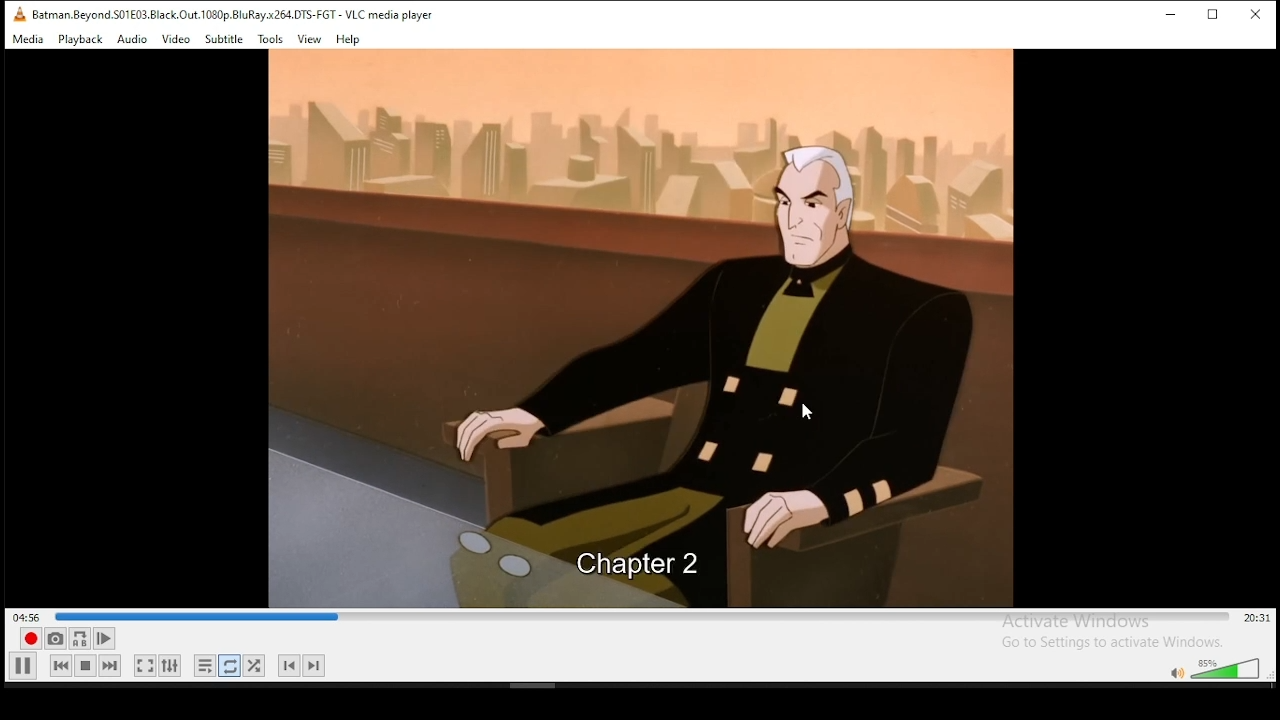 Image resolution: width=1280 pixels, height=720 pixels. What do you see at coordinates (256, 665) in the screenshot?
I see `shuffle` at bounding box center [256, 665].